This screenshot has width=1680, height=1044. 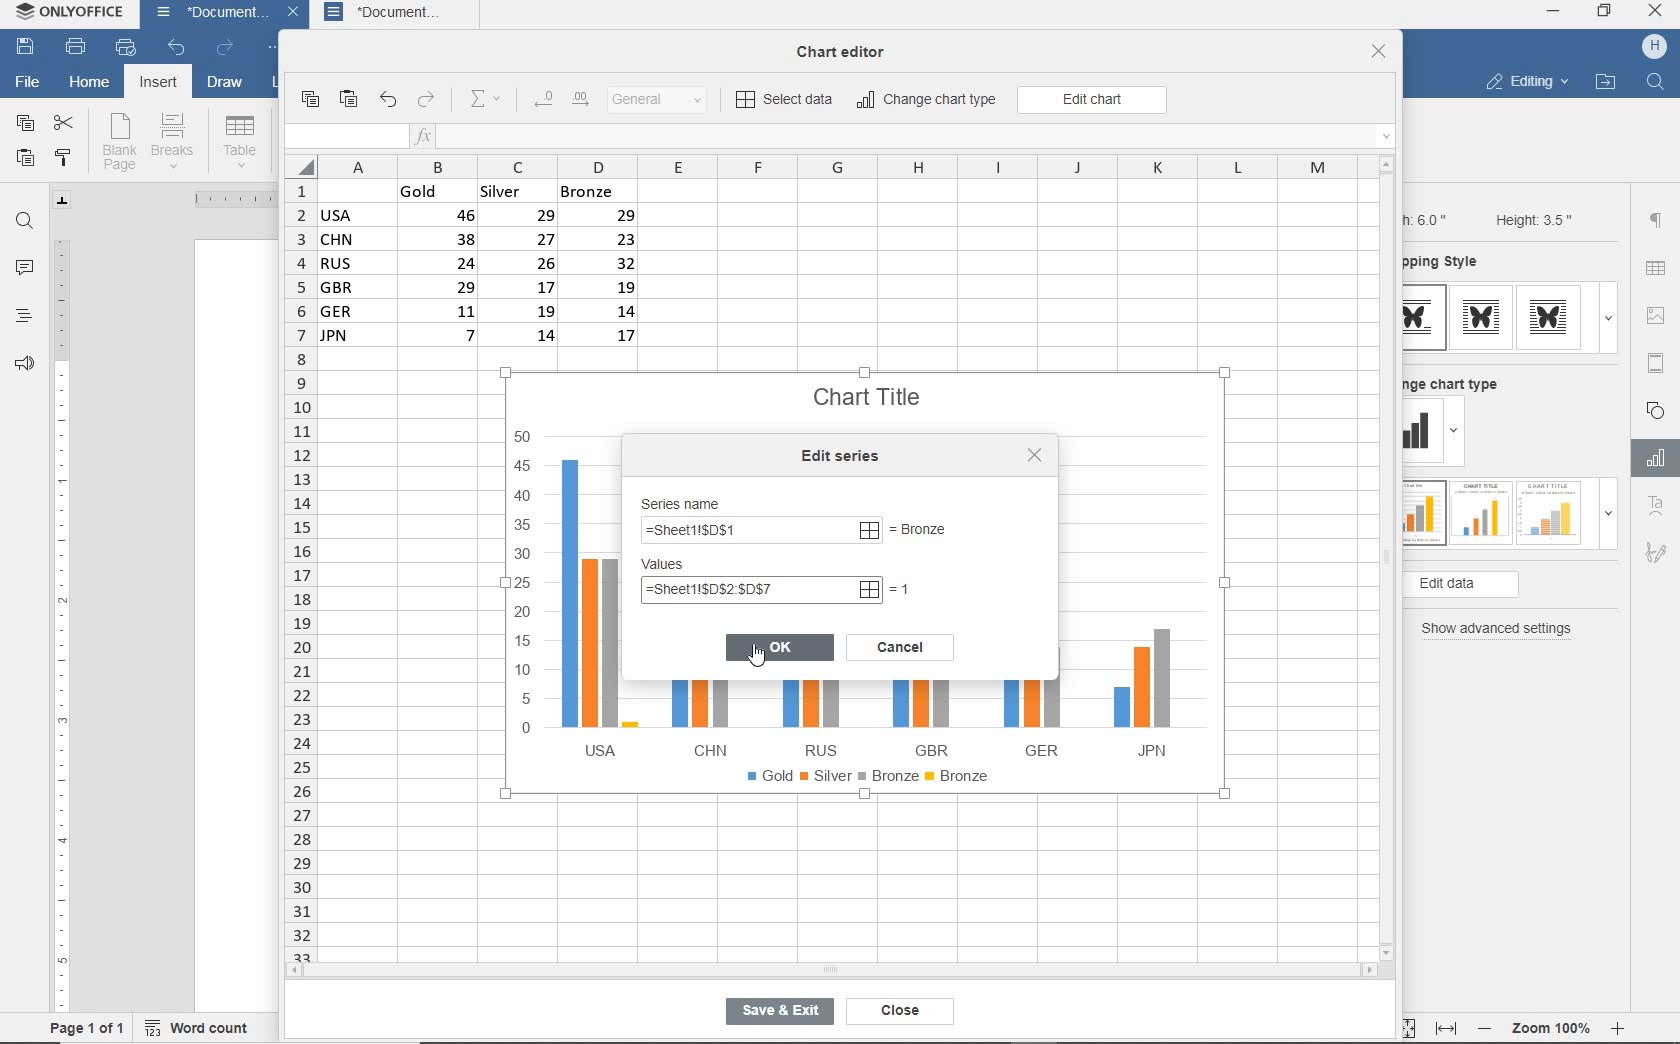 I want to click on quick print, so click(x=124, y=48).